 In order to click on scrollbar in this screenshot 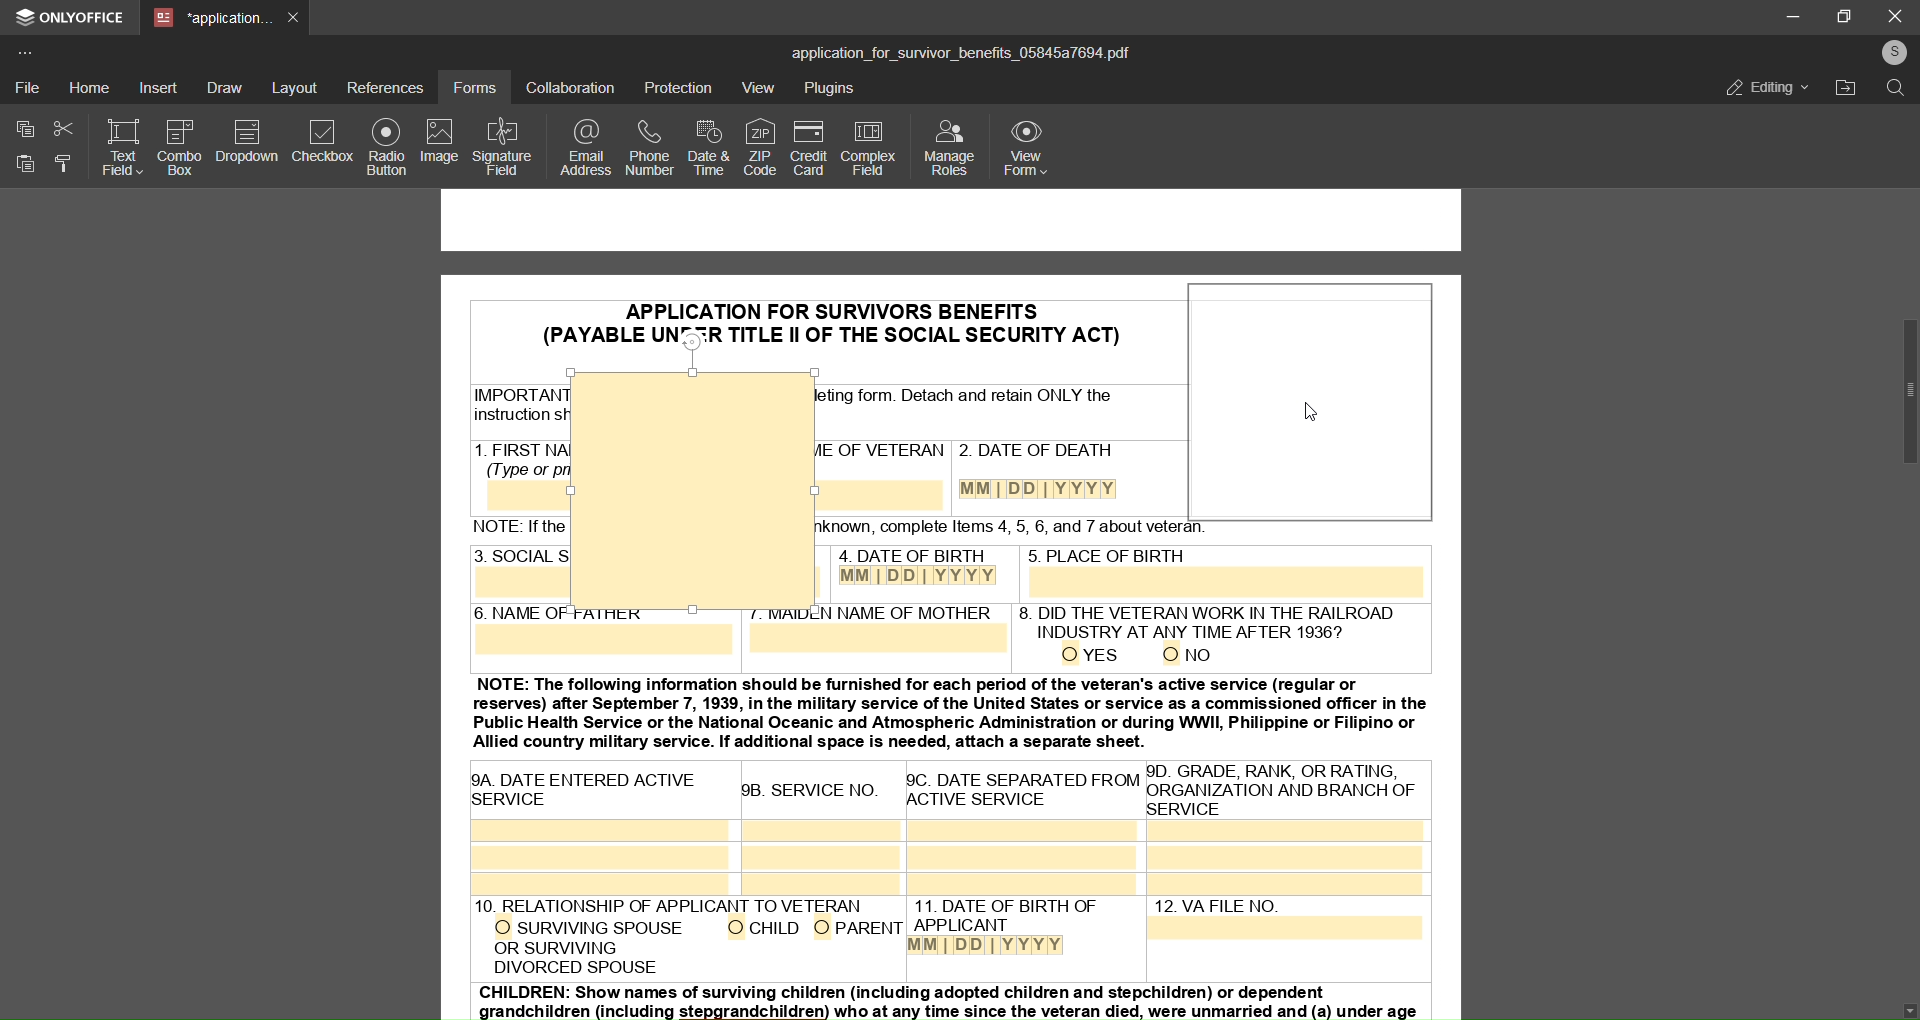, I will do `click(1898, 391)`.